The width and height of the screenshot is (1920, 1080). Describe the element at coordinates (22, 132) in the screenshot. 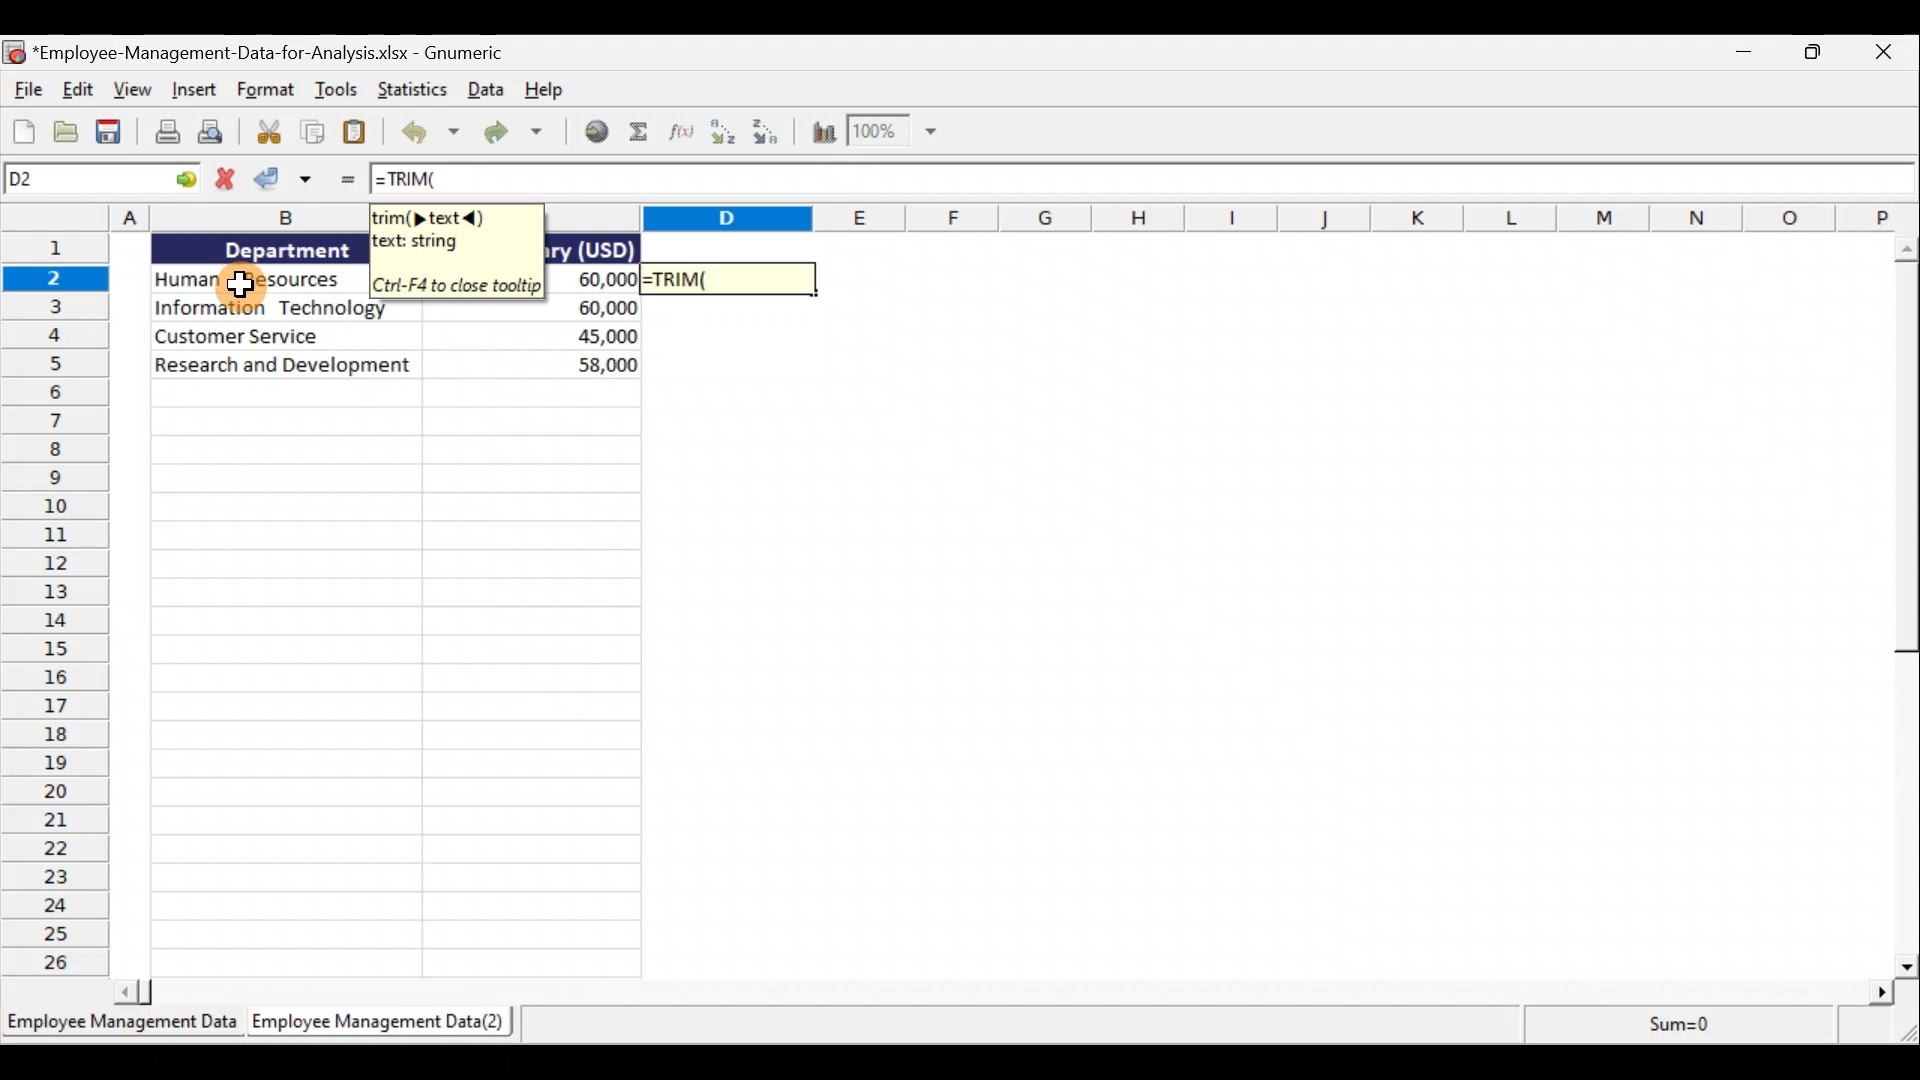

I see `Create a new workbook` at that location.